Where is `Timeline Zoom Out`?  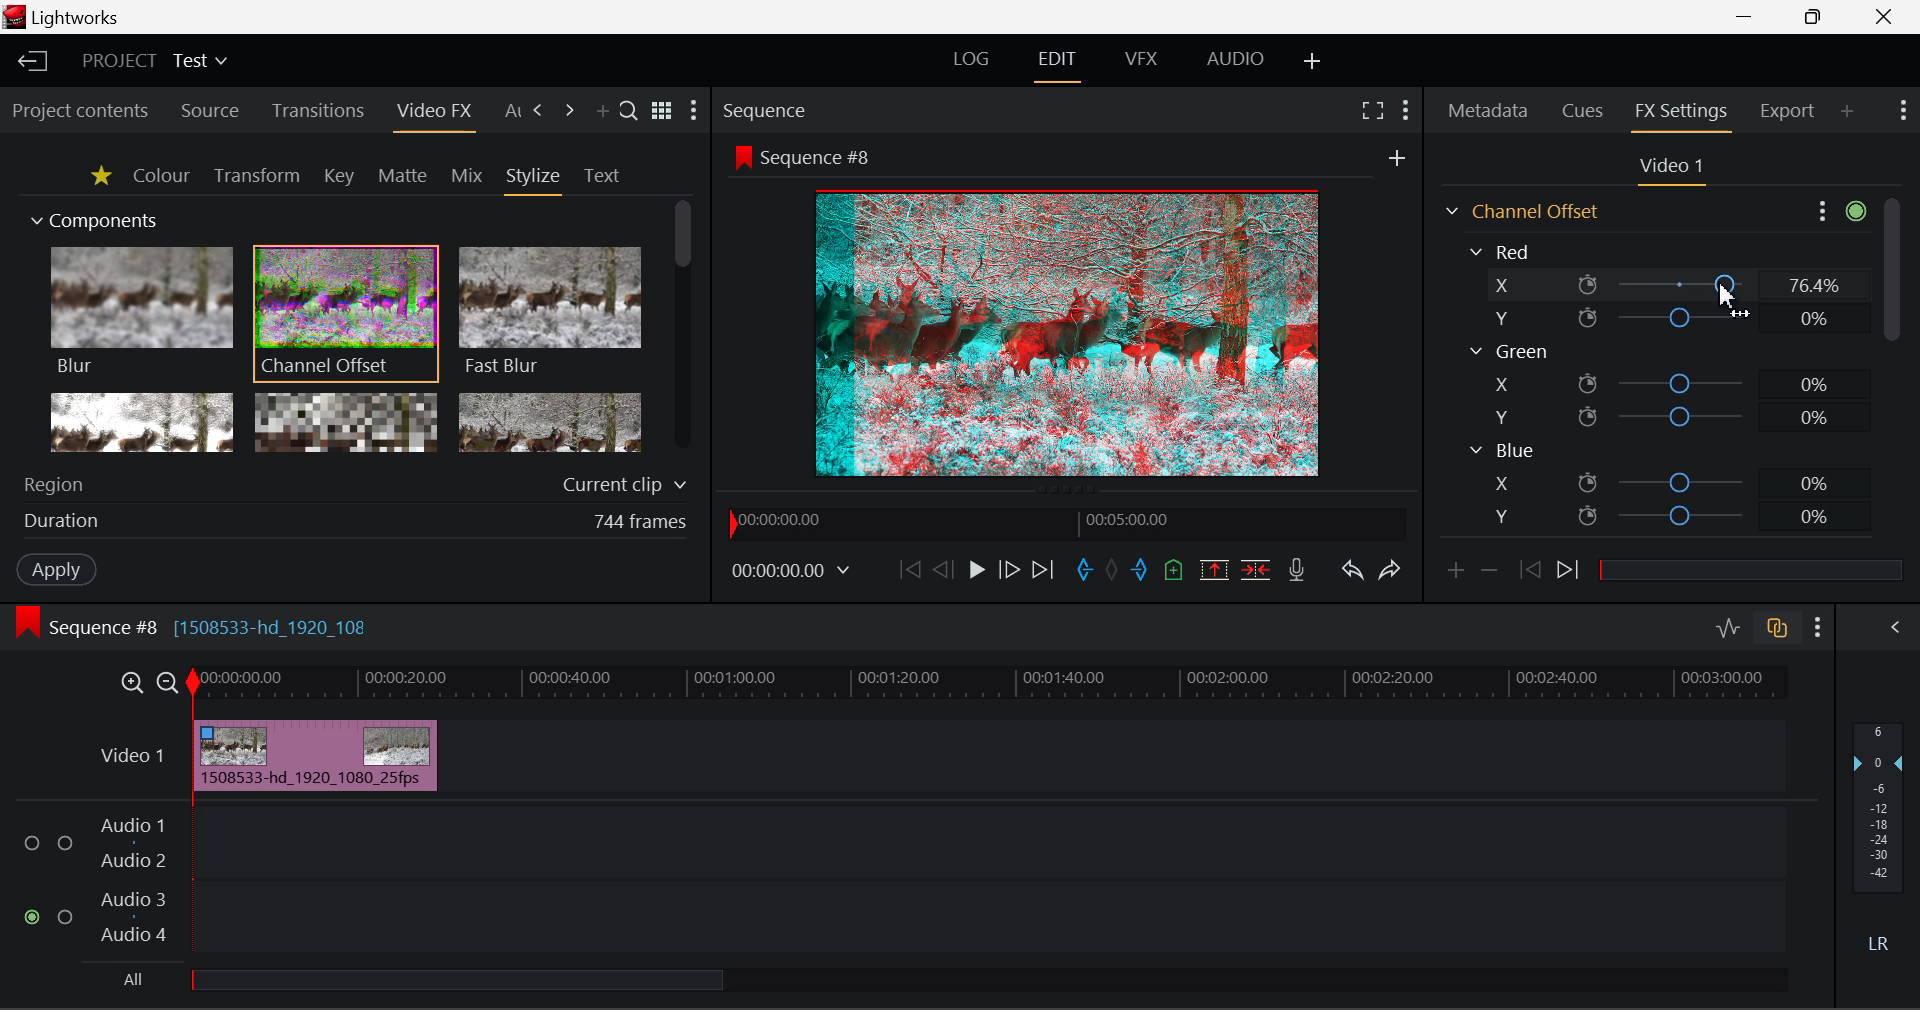
Timeline Zoom Out is located at coordinates (170, 685).